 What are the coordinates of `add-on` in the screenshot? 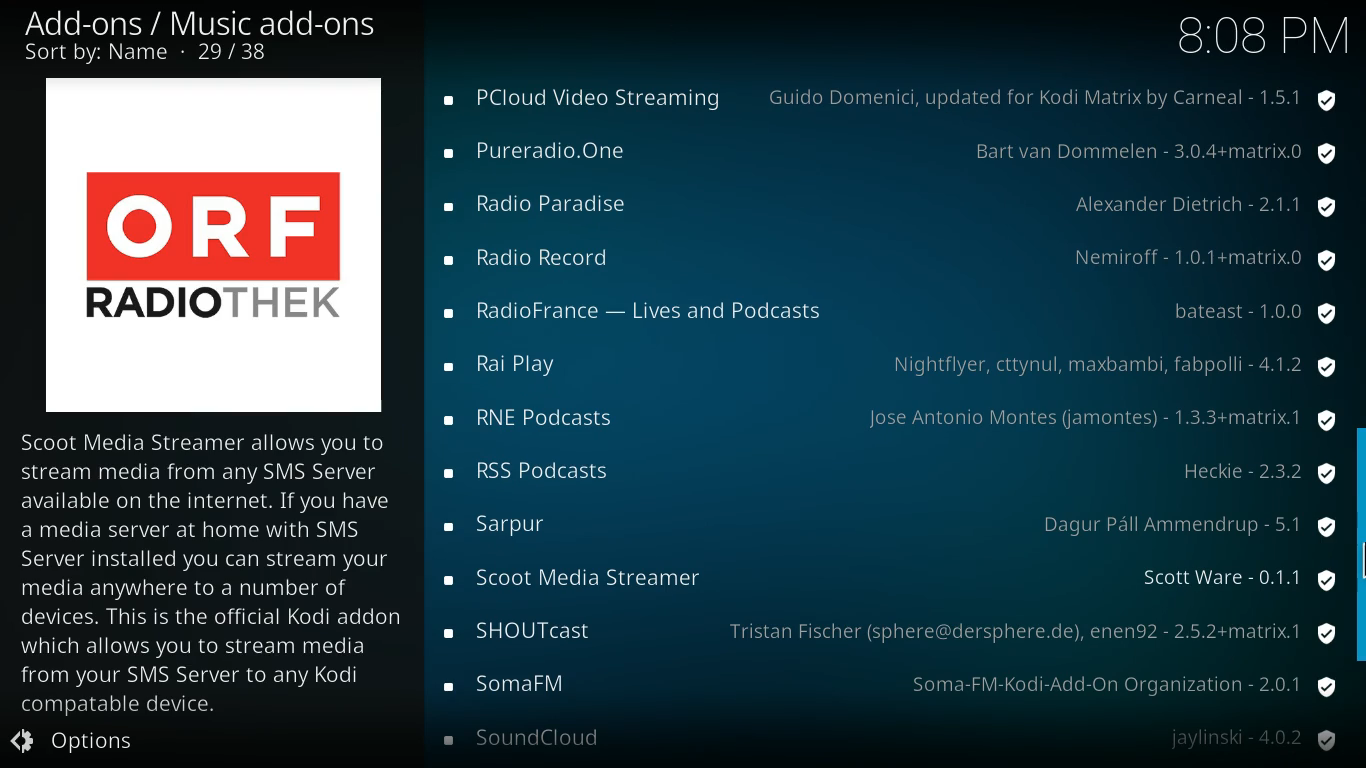 It's located at (549, 206).